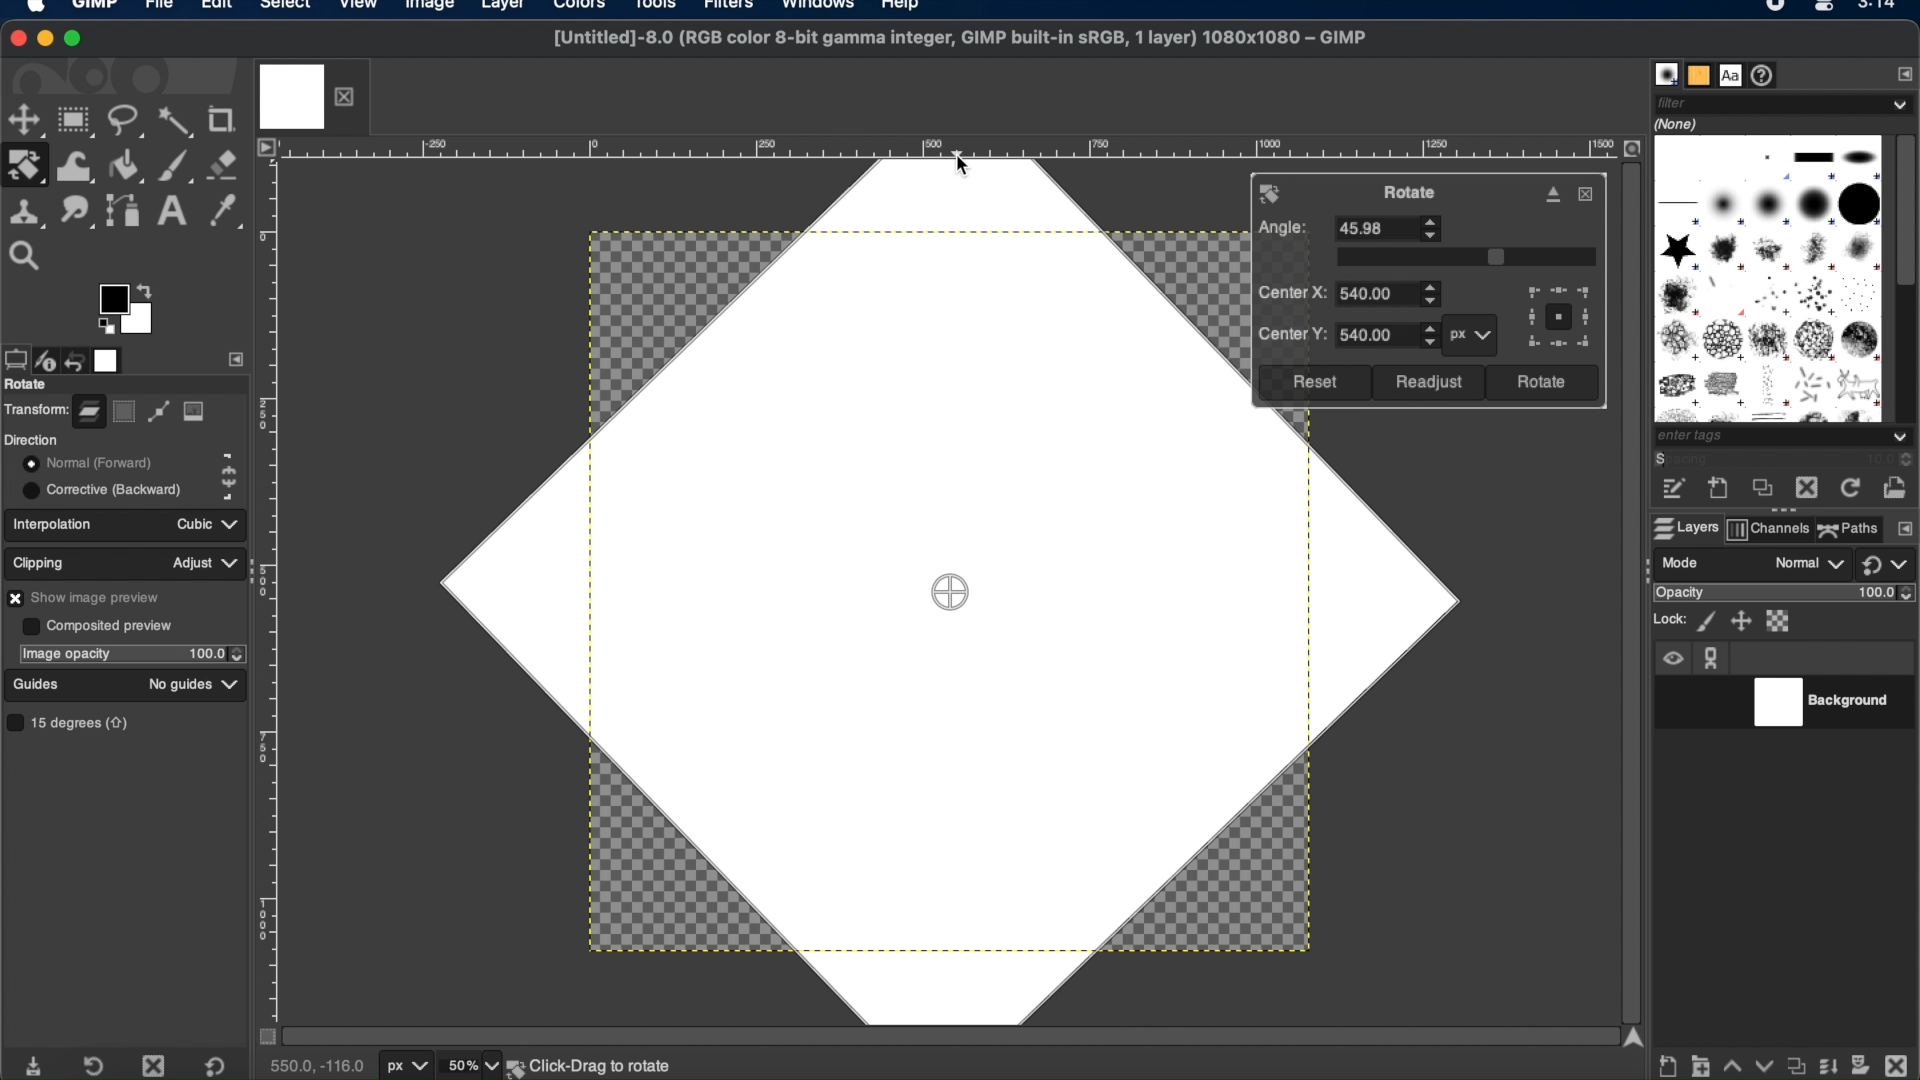  Describe the element at coordinates (662, 8) in the screenshot. I see `tools` at that location.